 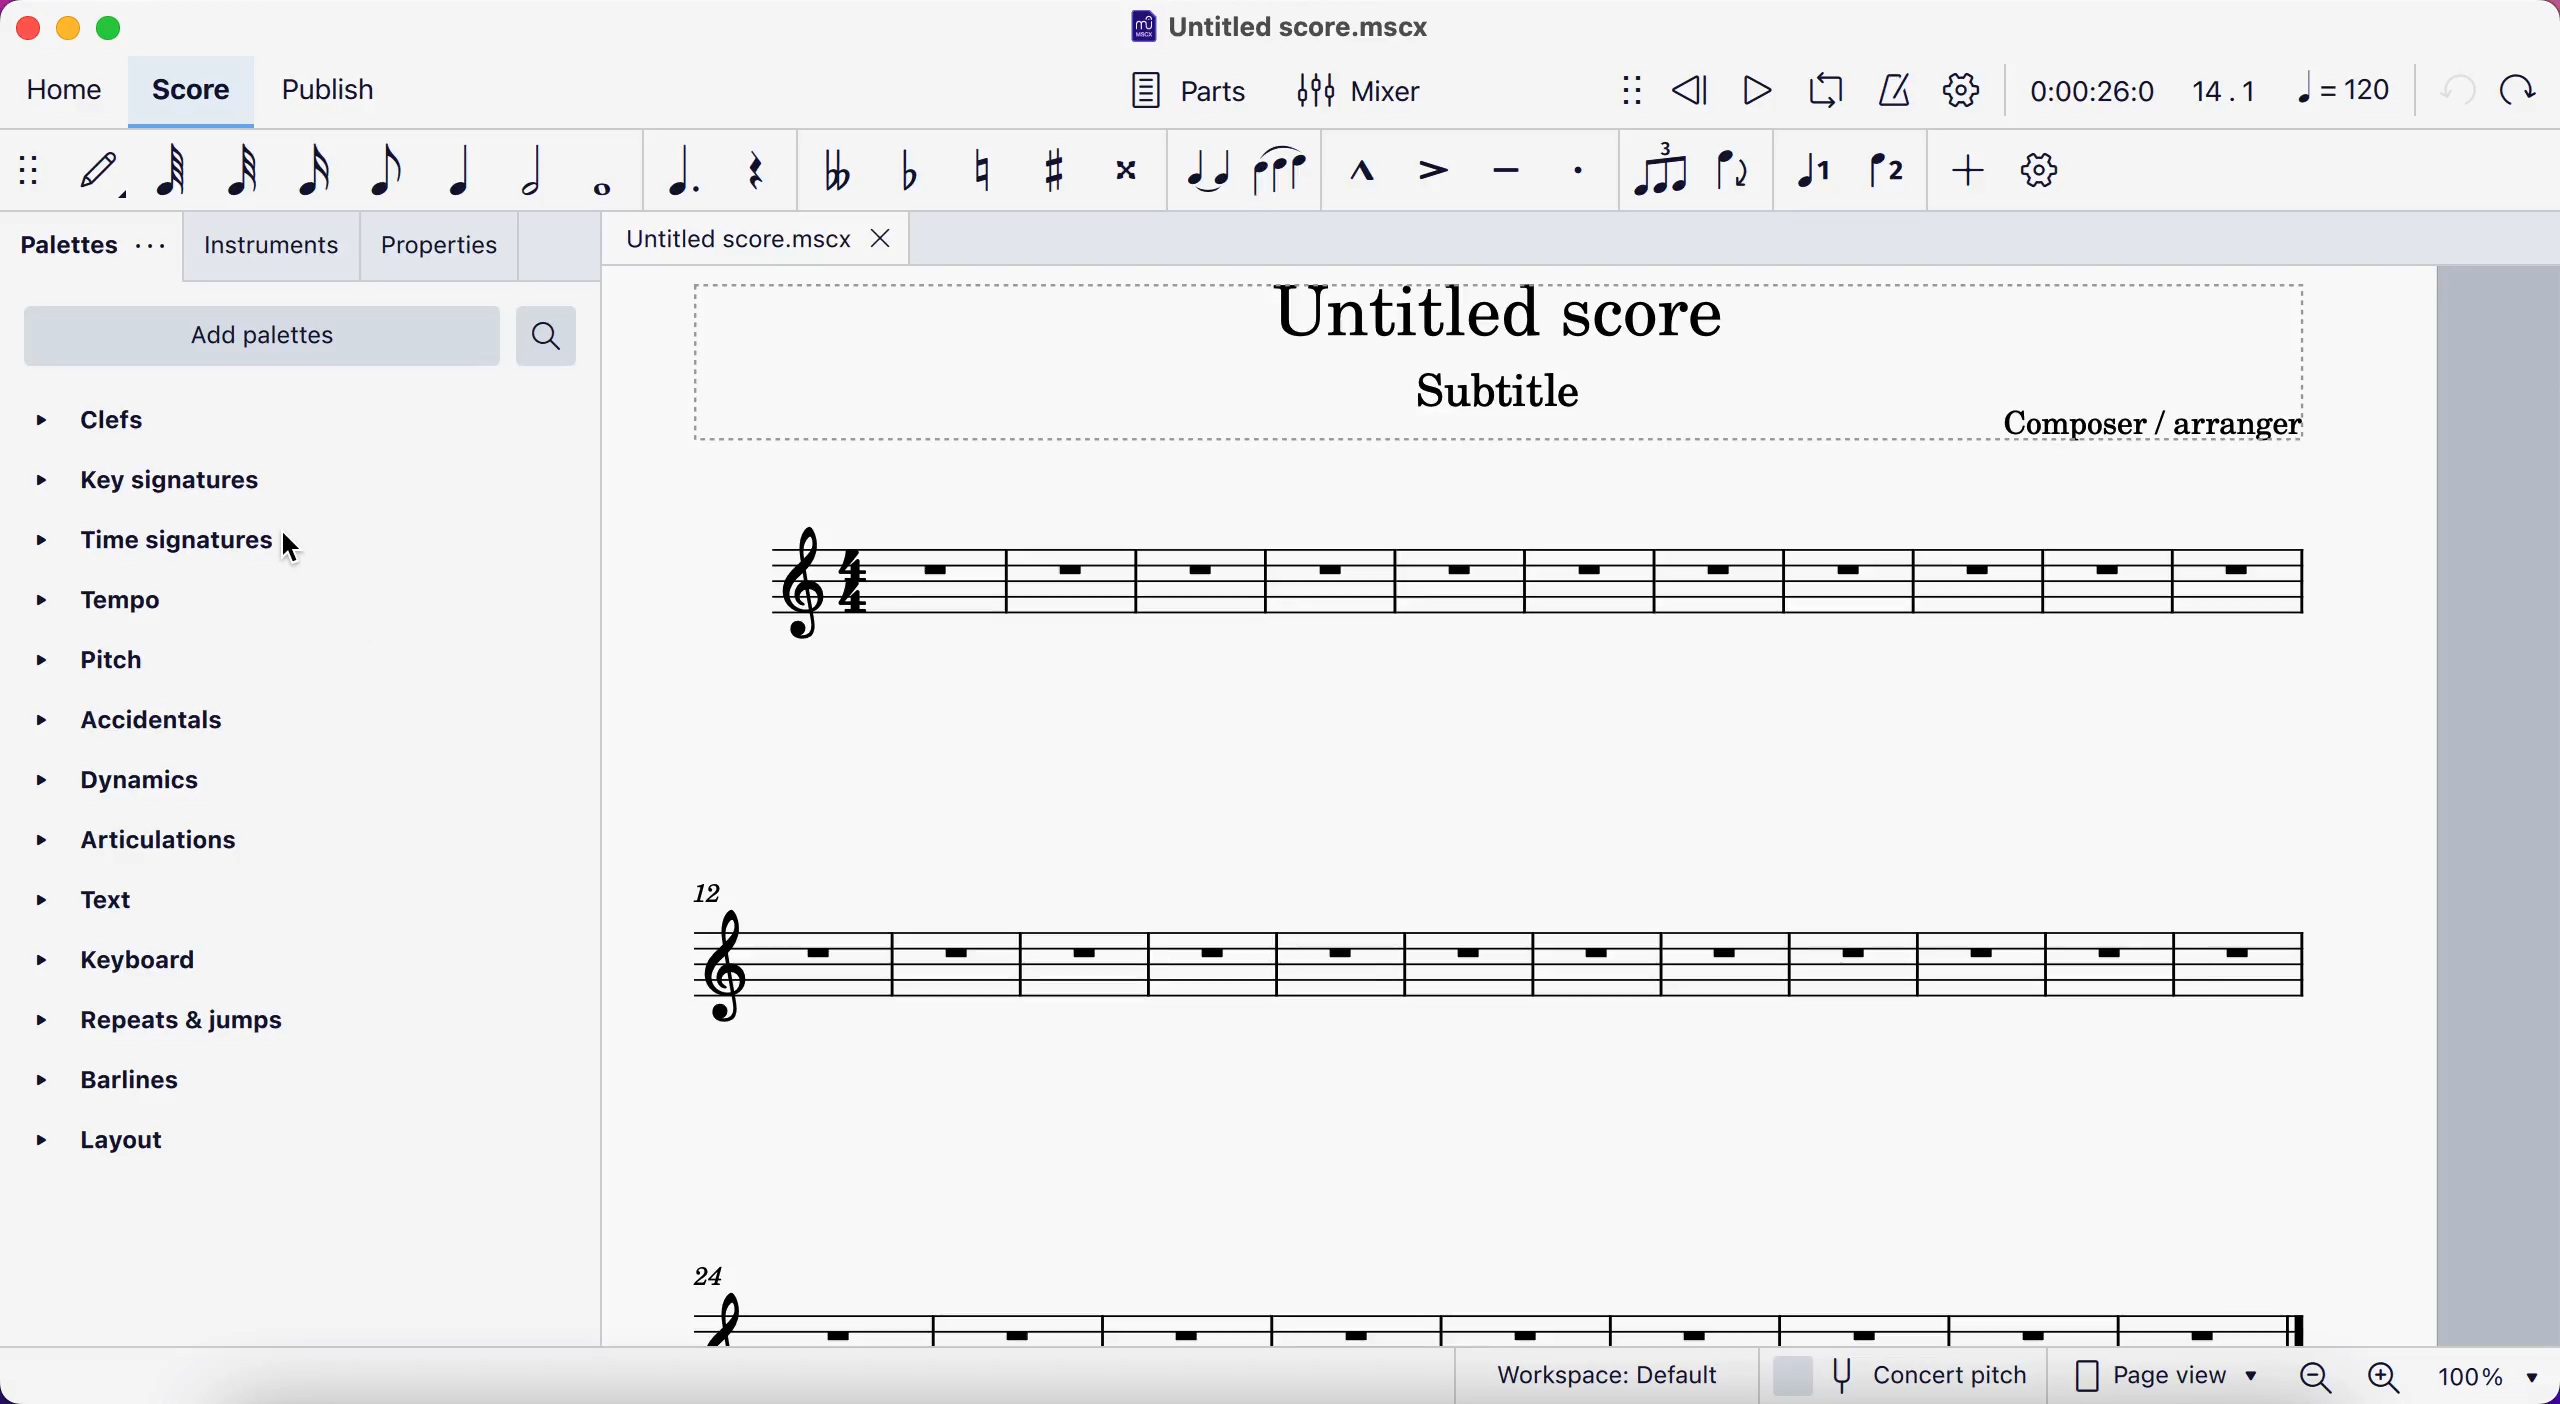 I want to click on layout, so click(x=114, y=1141).